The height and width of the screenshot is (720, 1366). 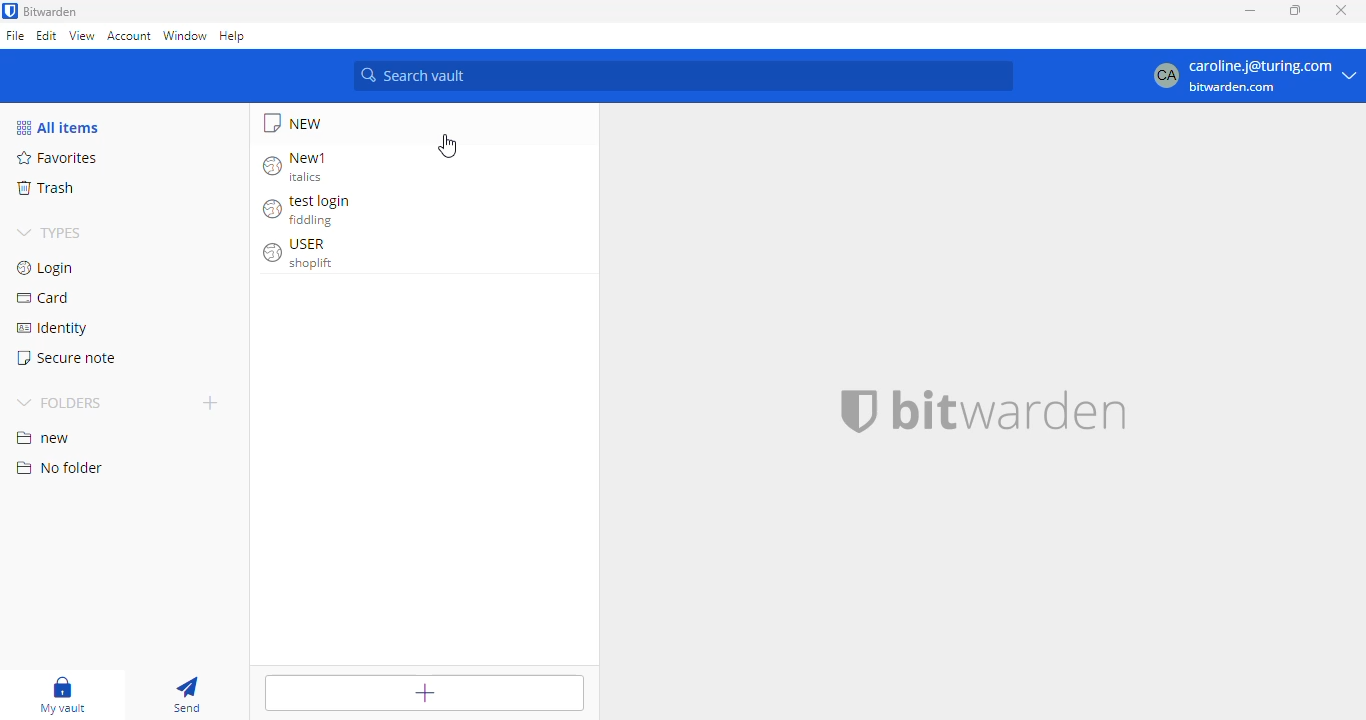 What do you see at coordinates (1010, 411) in the screenshot?
I see `bitwarden` at bounding box center [1010, 411].